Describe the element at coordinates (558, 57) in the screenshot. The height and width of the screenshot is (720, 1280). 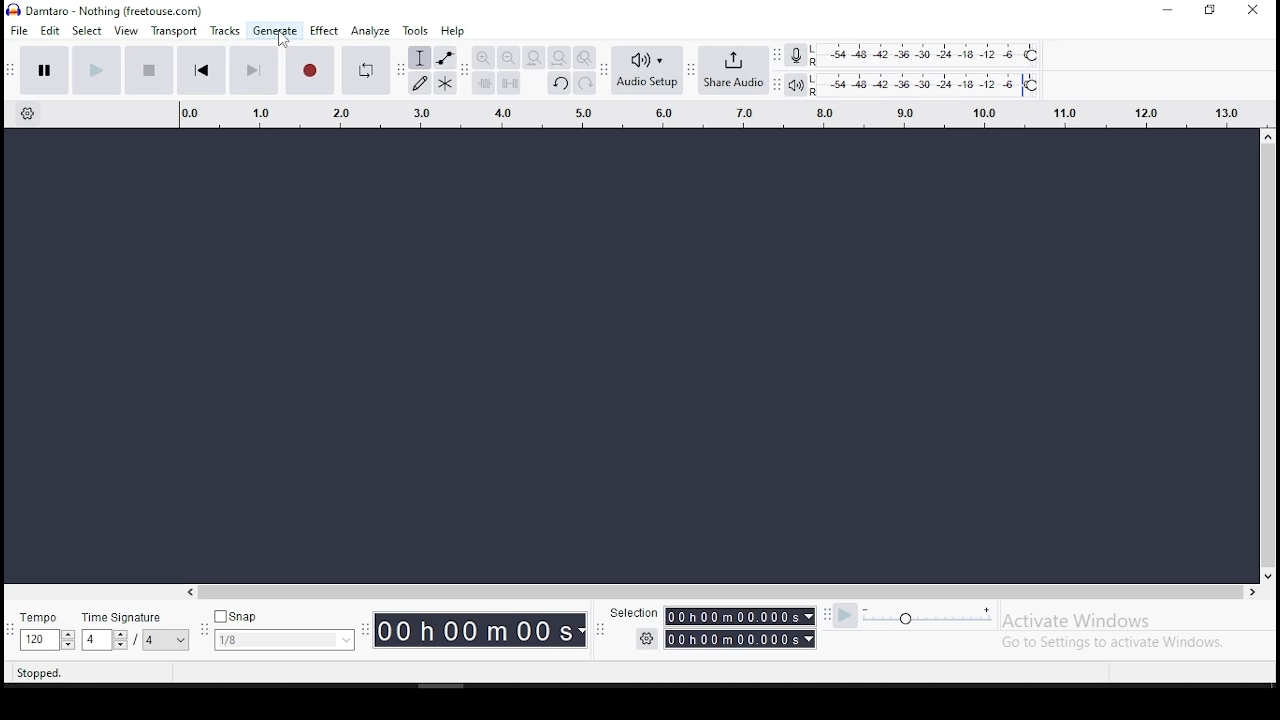
I see `fit project to width` at that location.